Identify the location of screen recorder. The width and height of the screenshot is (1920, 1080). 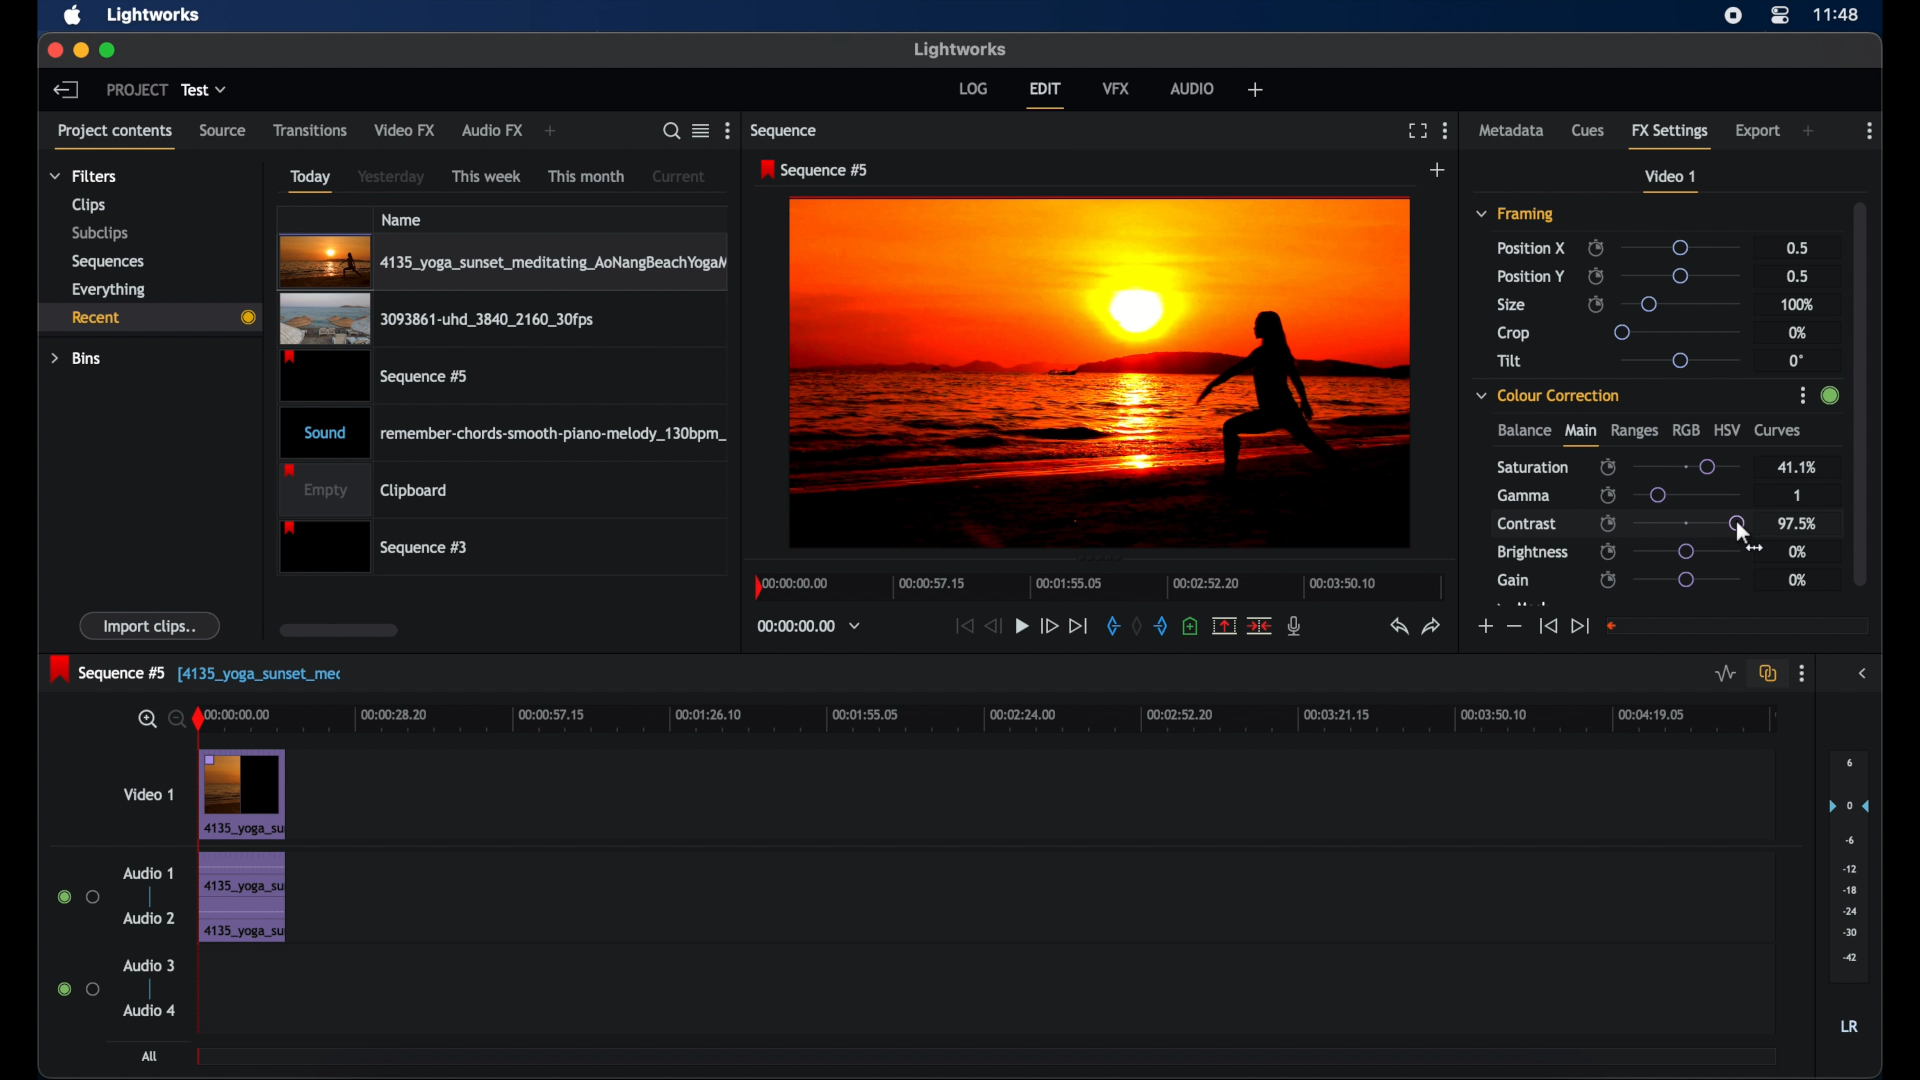
(1734, 15).